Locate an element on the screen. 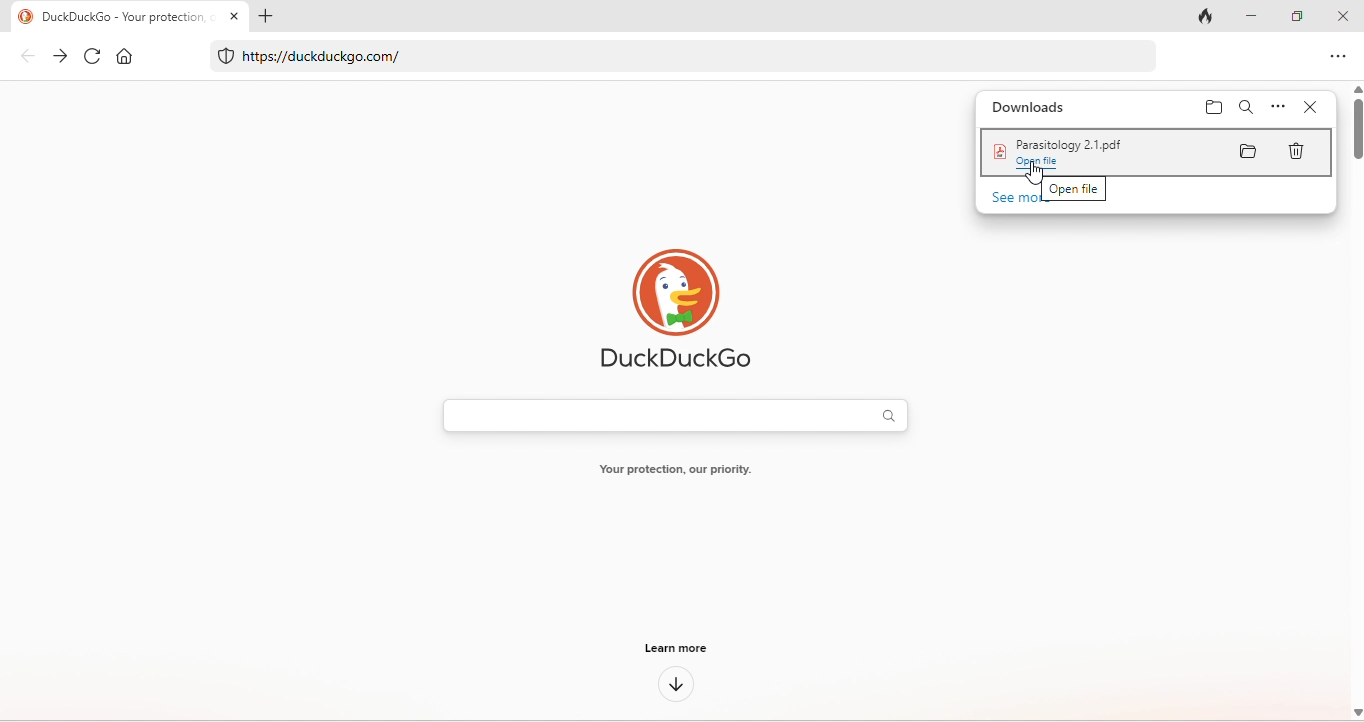  vertical scroll bar is located at coordinates (1355, 123).